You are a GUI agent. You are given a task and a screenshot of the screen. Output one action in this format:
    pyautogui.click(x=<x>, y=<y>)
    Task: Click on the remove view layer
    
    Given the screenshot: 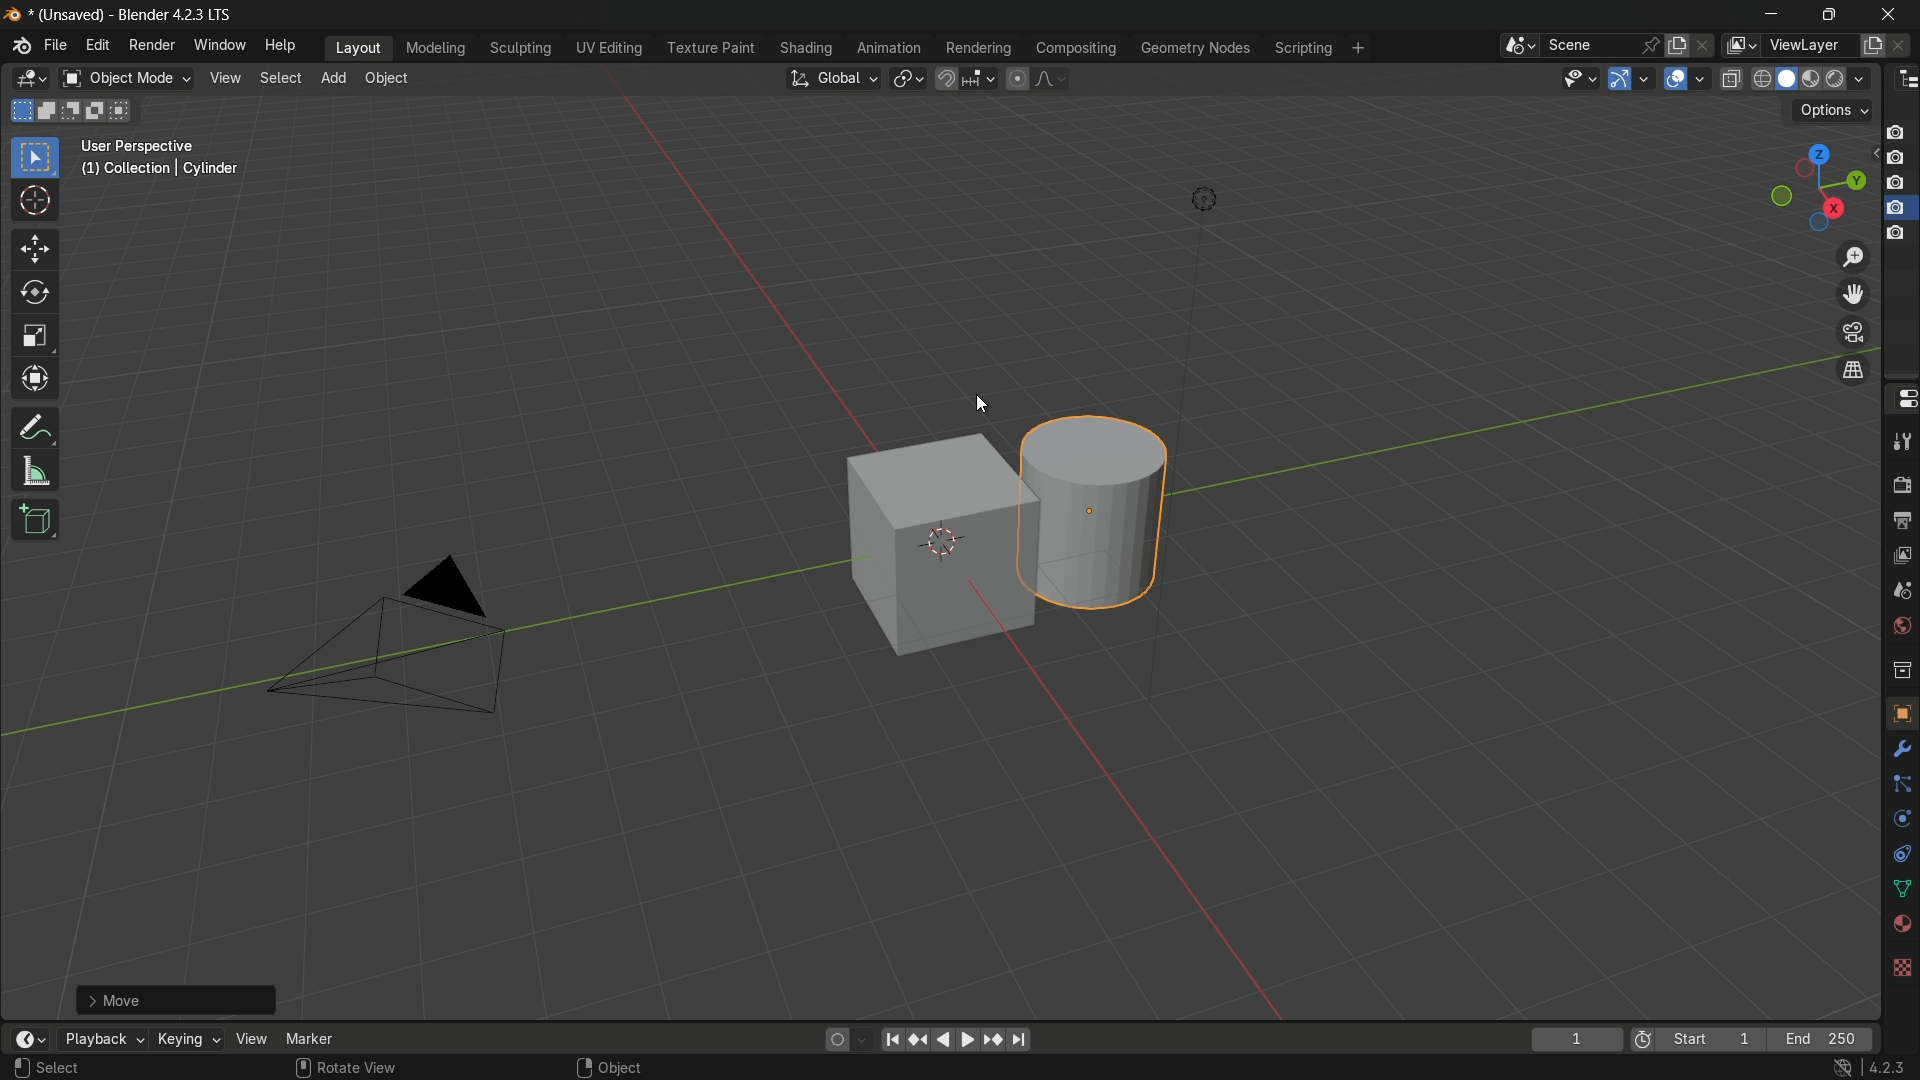 What is the action you would take?
    pyautogui.click(x=1904, y=46)
    